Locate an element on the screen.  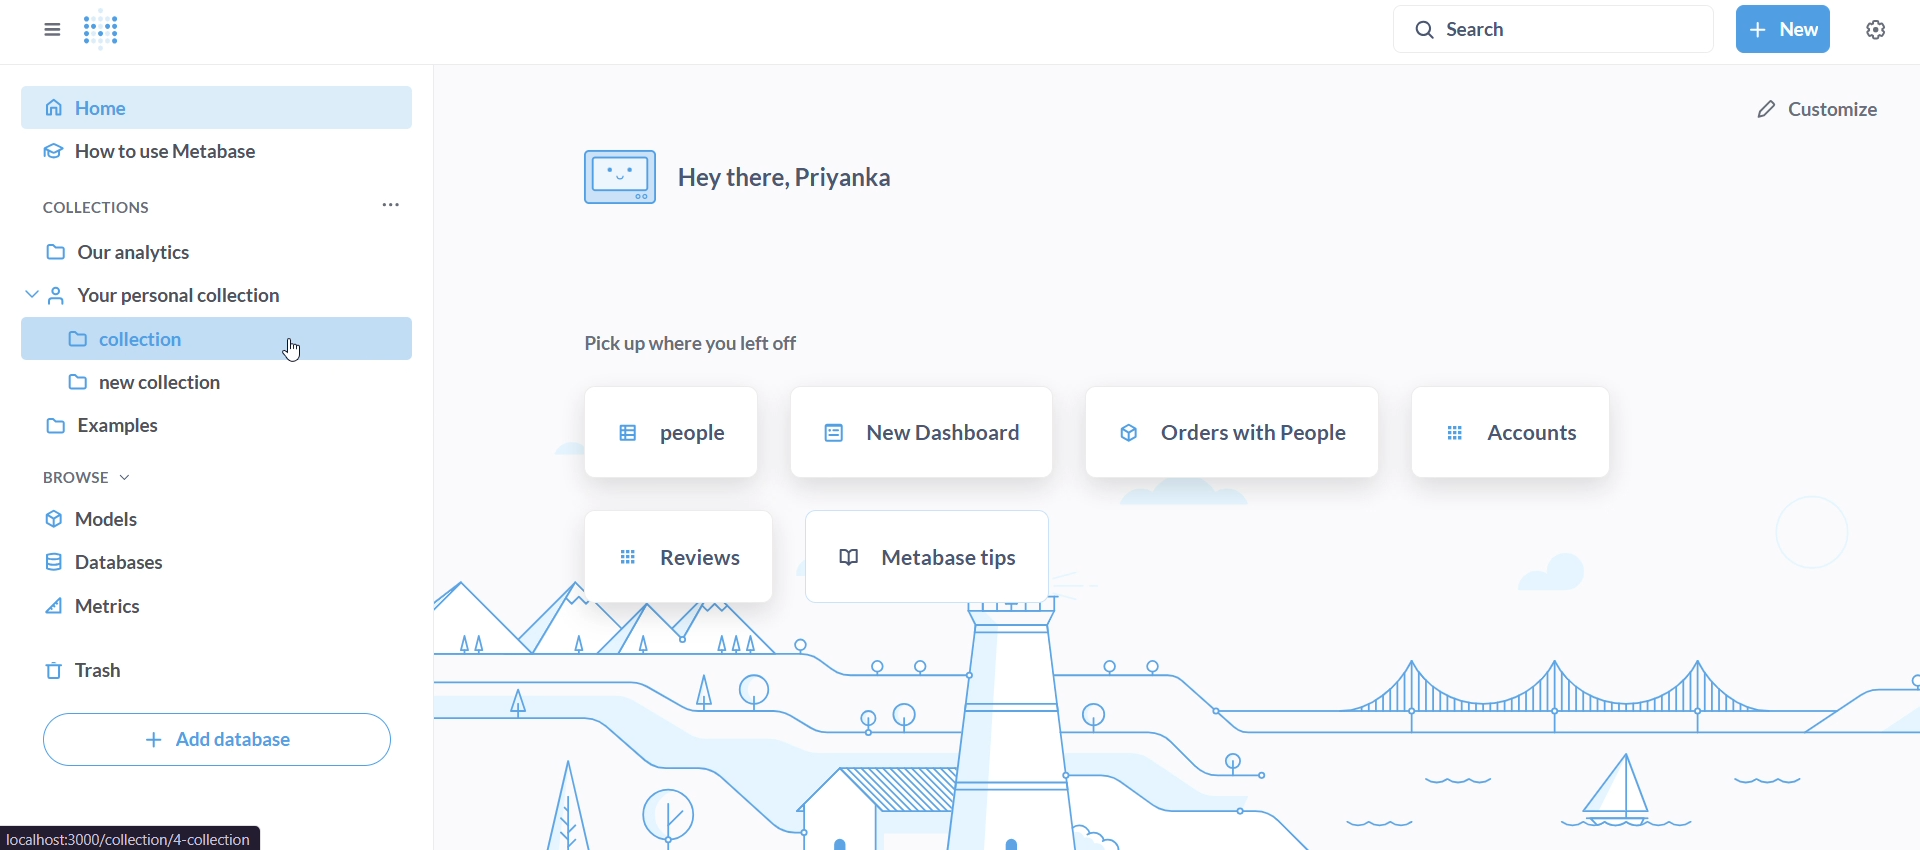
how to use metabase  is located at coordinates (222, 151).